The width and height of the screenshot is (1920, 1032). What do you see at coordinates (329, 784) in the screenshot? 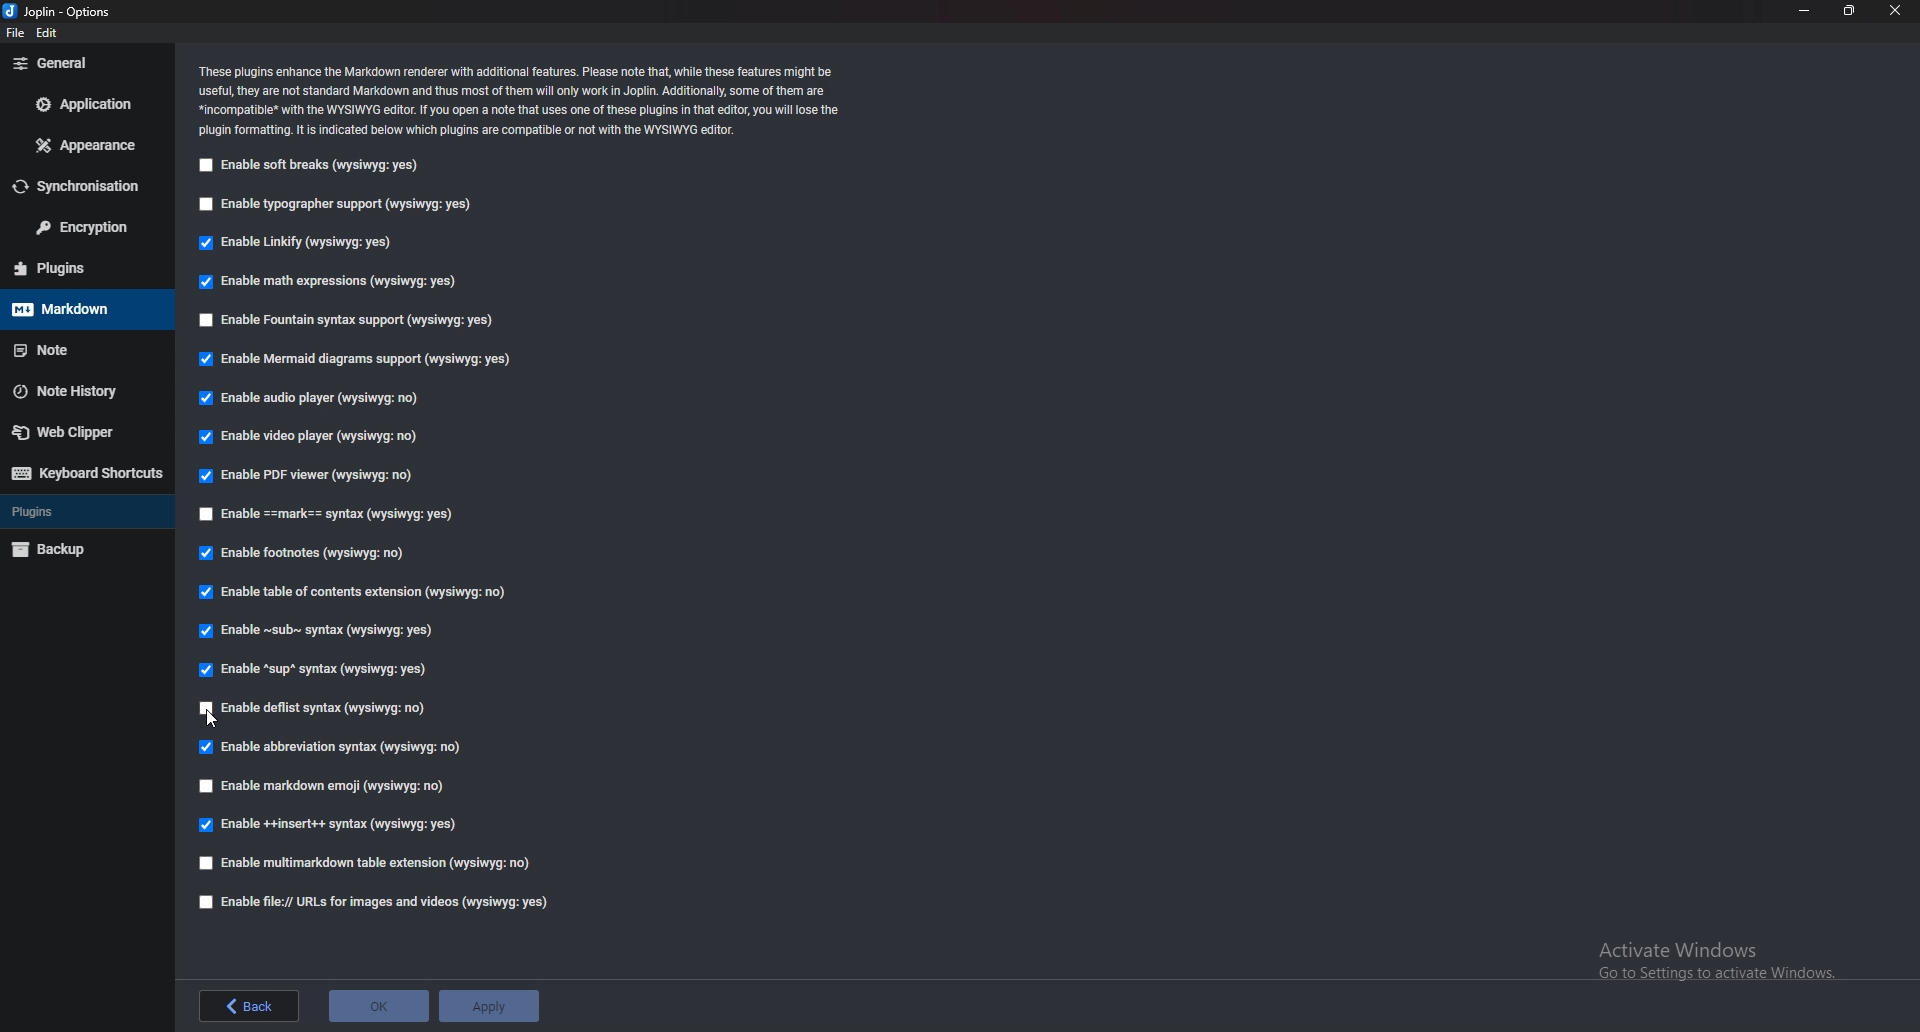
I see `enable markdown emoji` at bounding box center [329, 784].